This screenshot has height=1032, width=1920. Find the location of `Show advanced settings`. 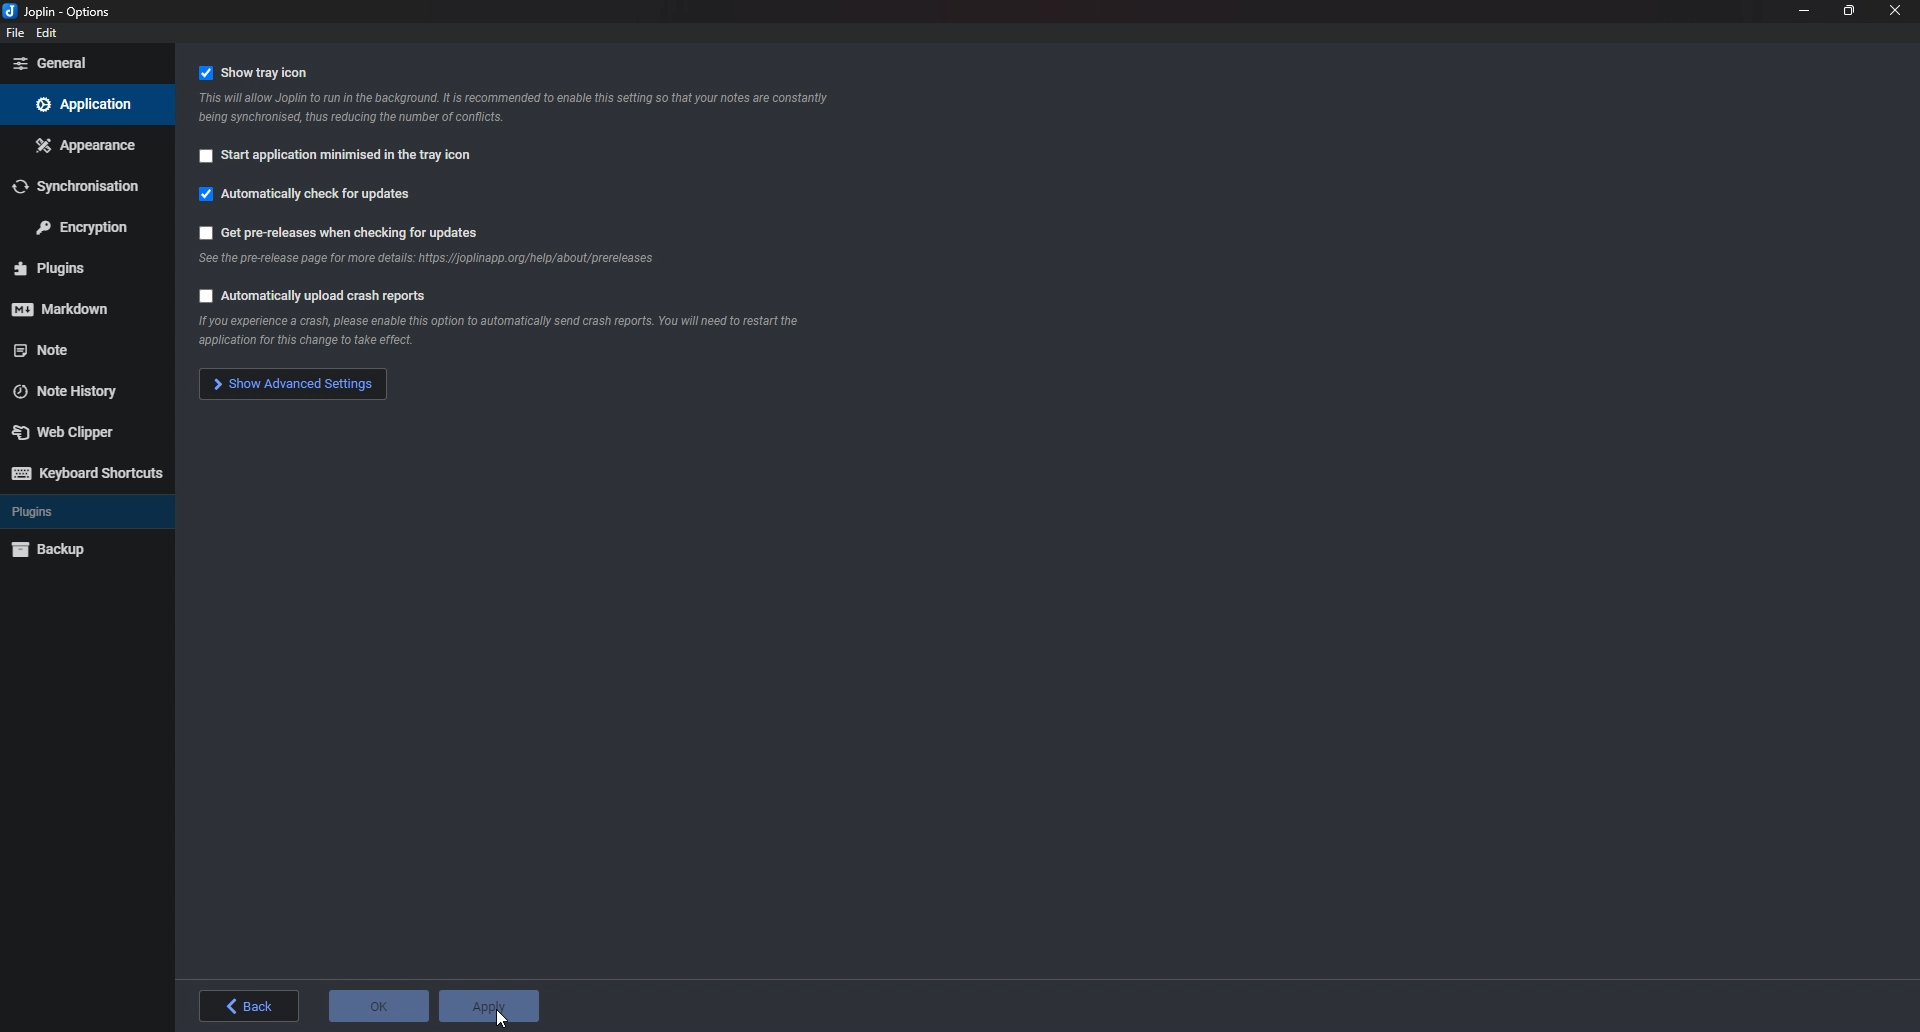

Show advanced settings is located at coordinates (290, 385).